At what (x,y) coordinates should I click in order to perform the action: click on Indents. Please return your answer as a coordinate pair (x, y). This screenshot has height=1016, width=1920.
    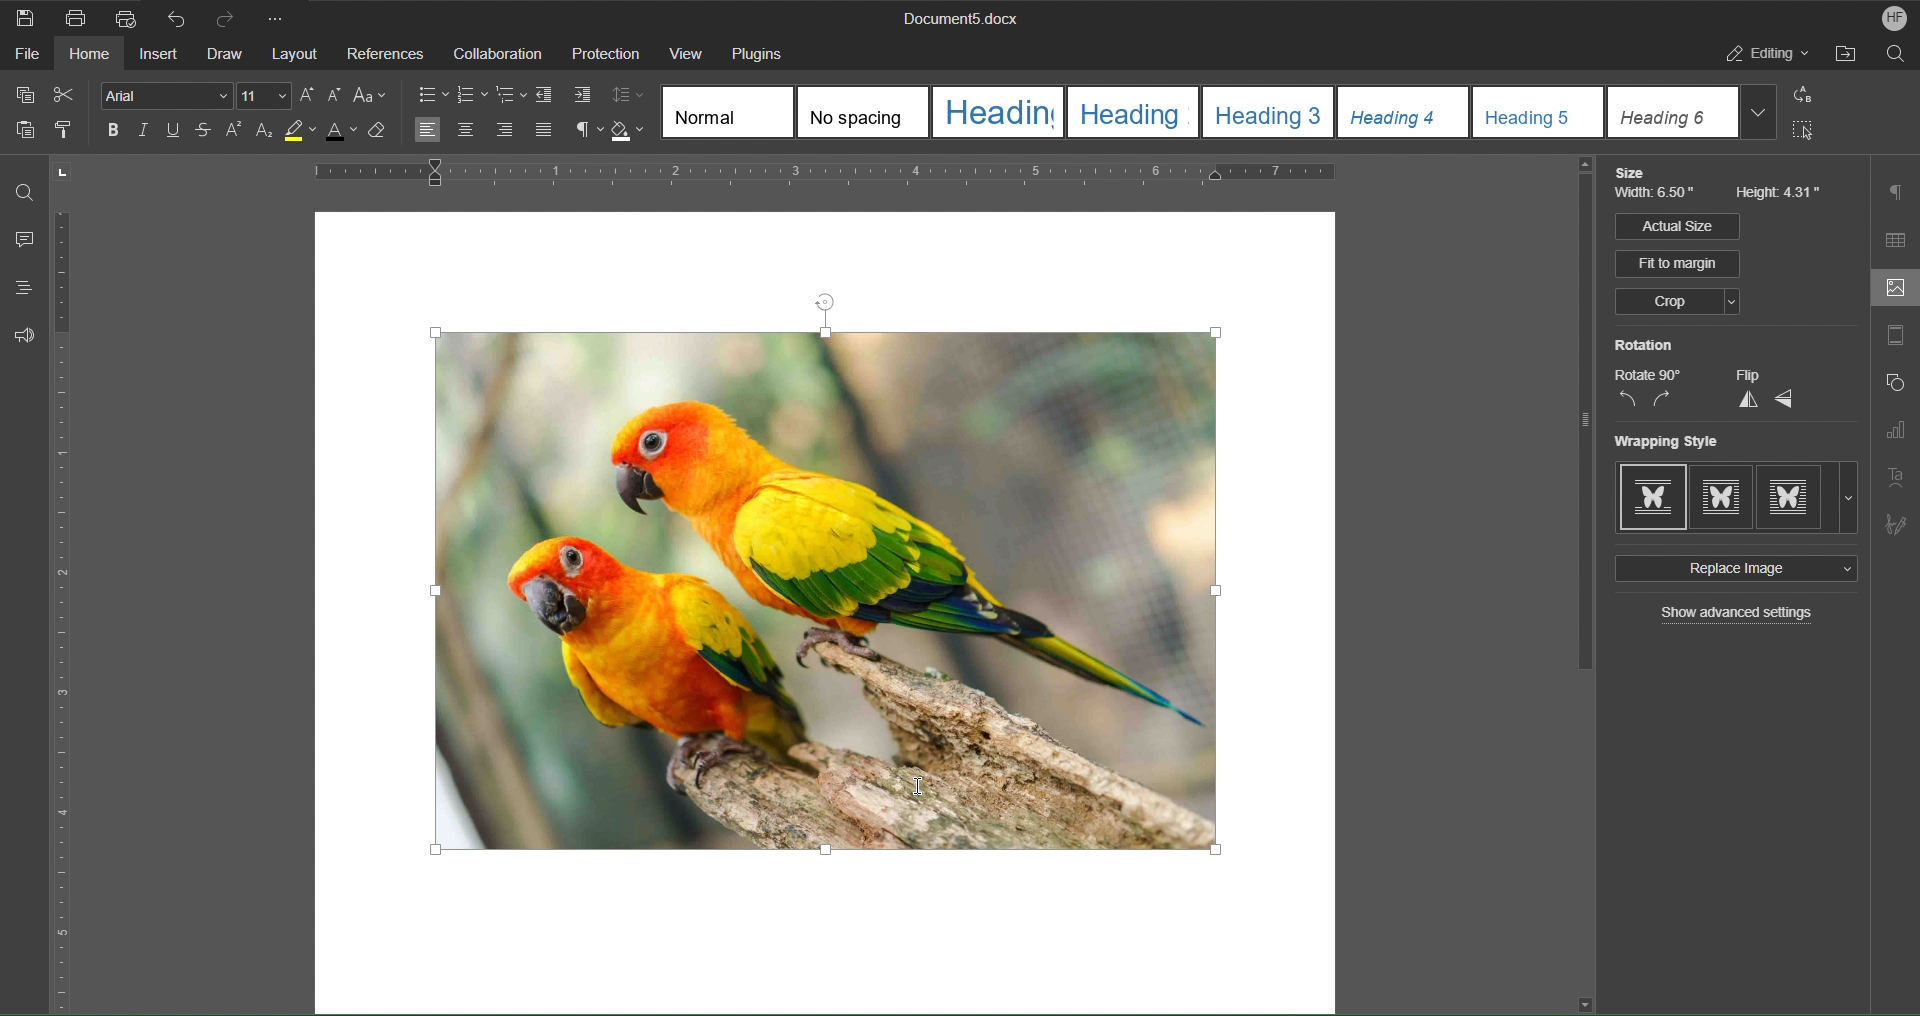
    Looking at the image, I should click on (567, 96).